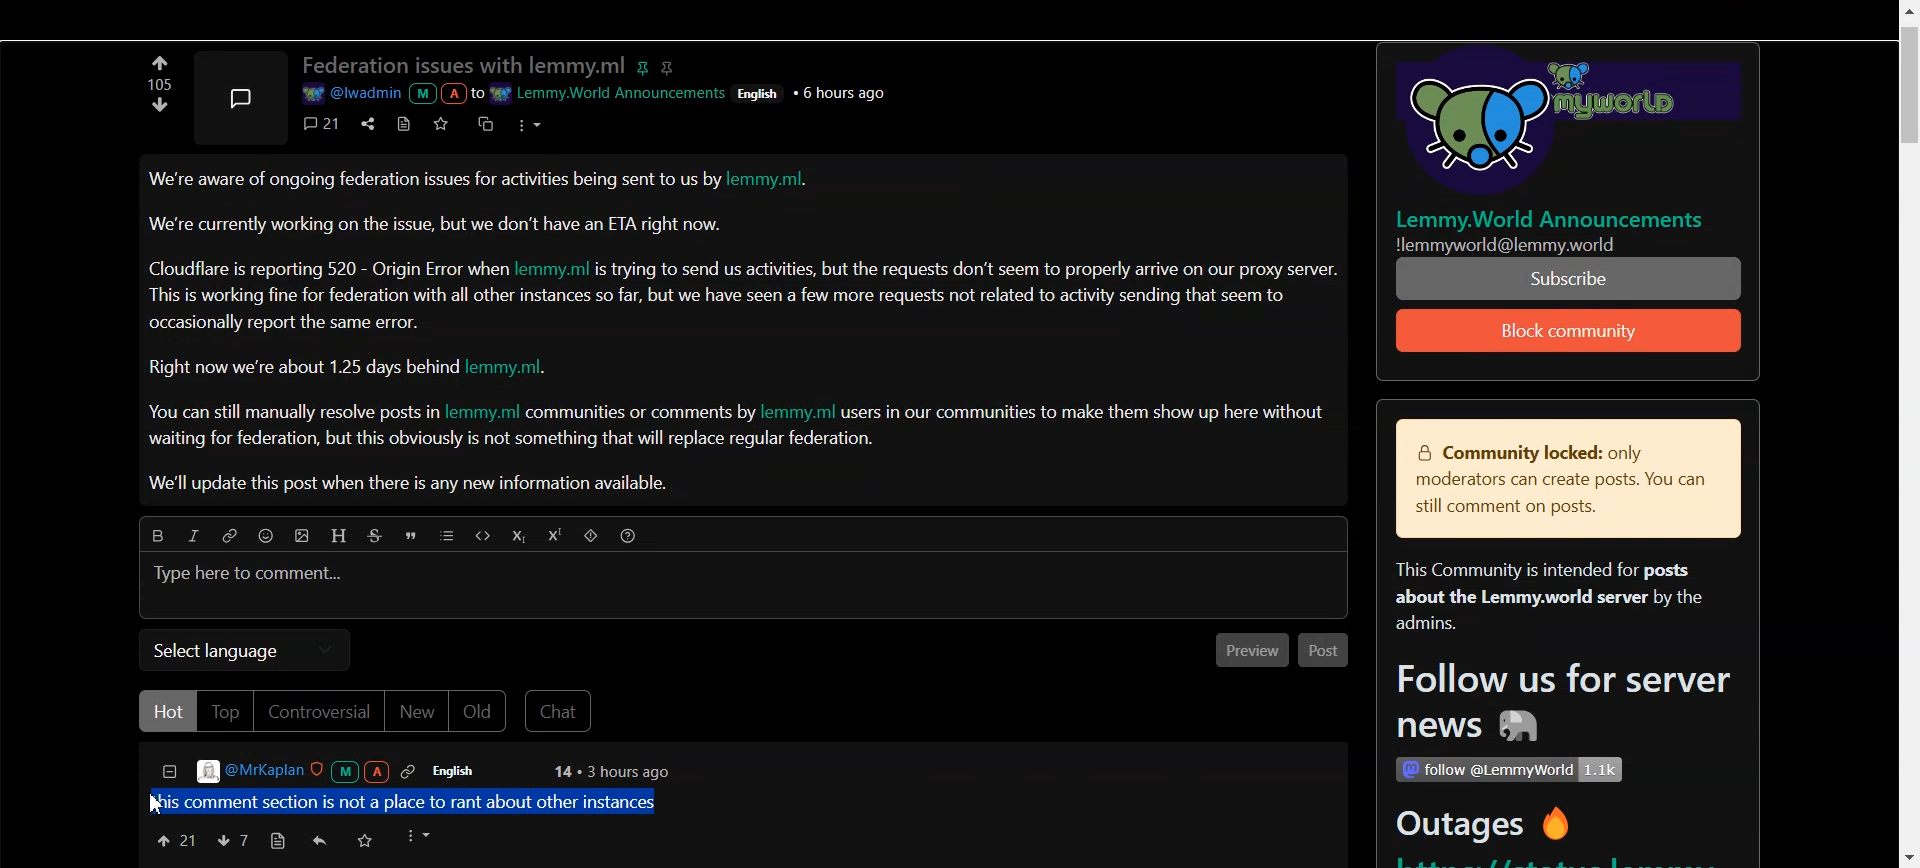 This screenshot has height=868, width=1920. I want to click on List , so click(448, 537).